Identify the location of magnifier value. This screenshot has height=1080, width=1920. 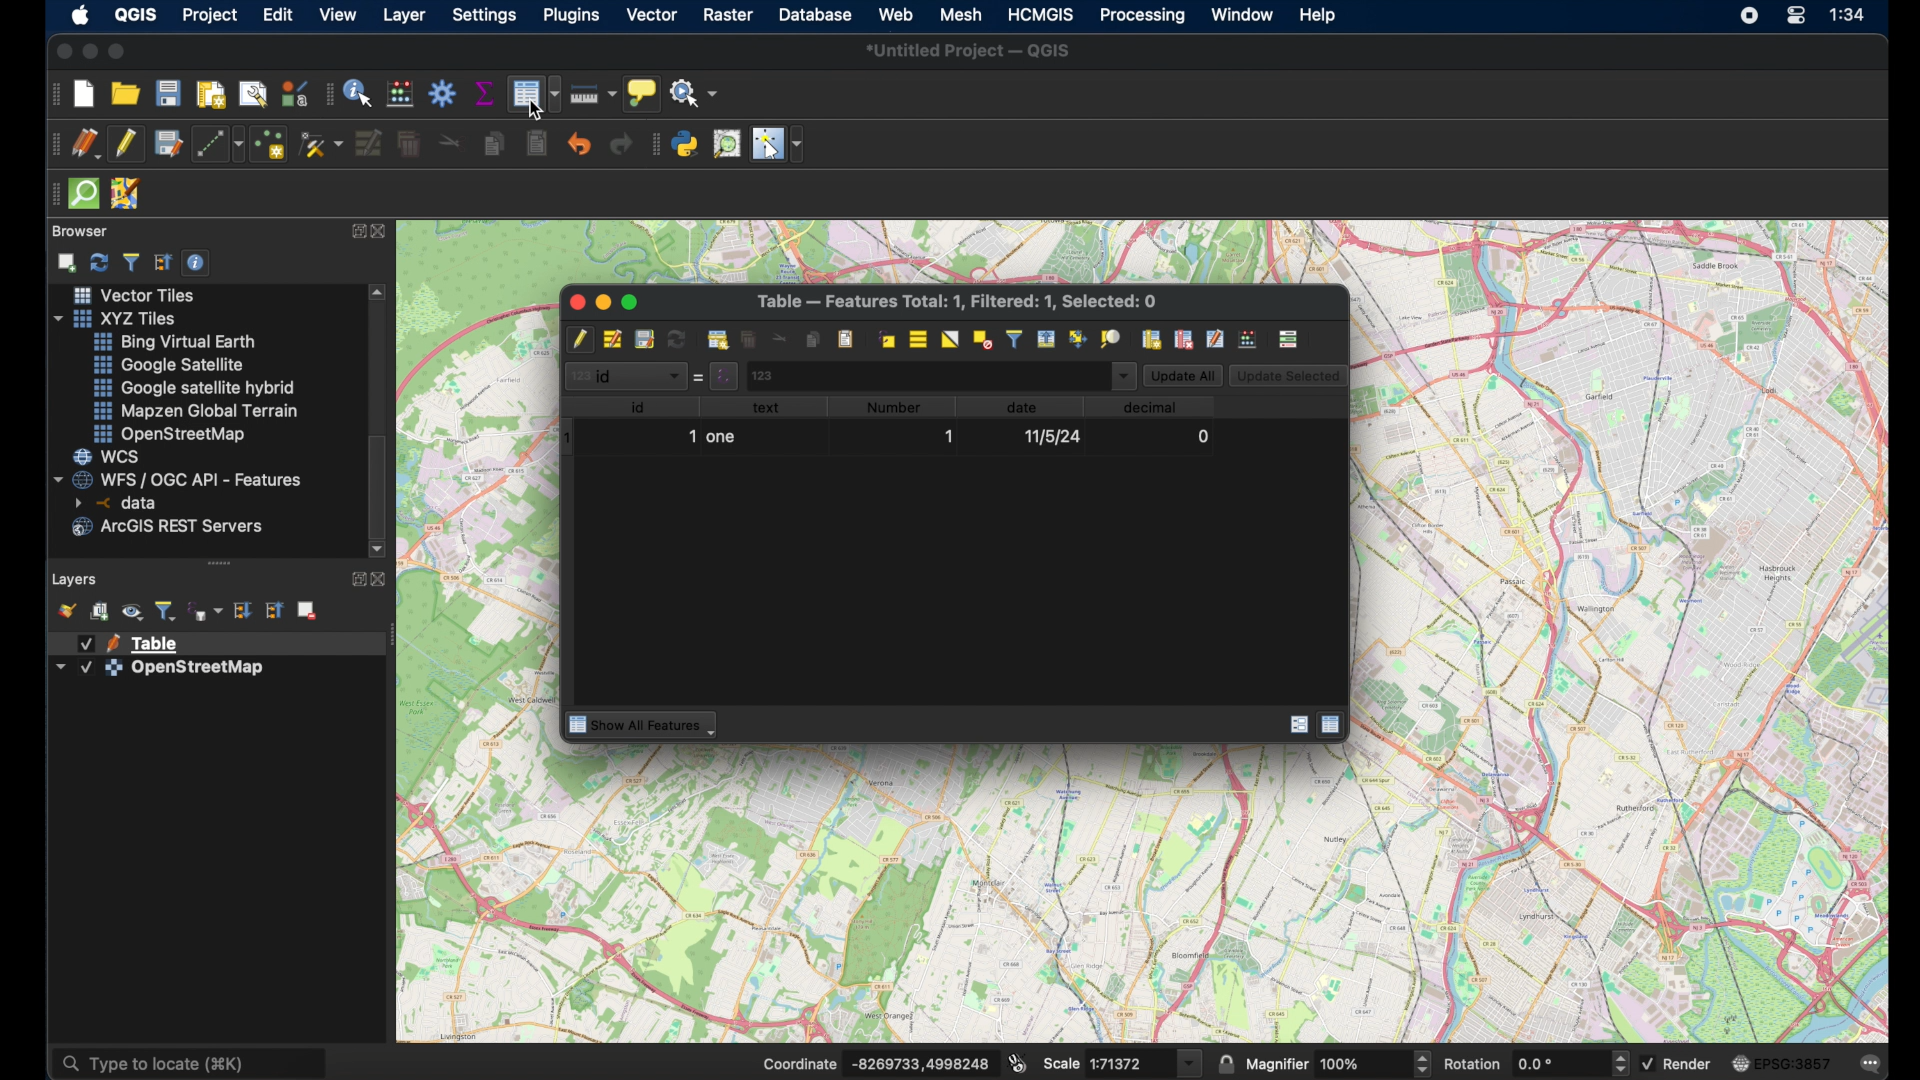
(1362, 1062).